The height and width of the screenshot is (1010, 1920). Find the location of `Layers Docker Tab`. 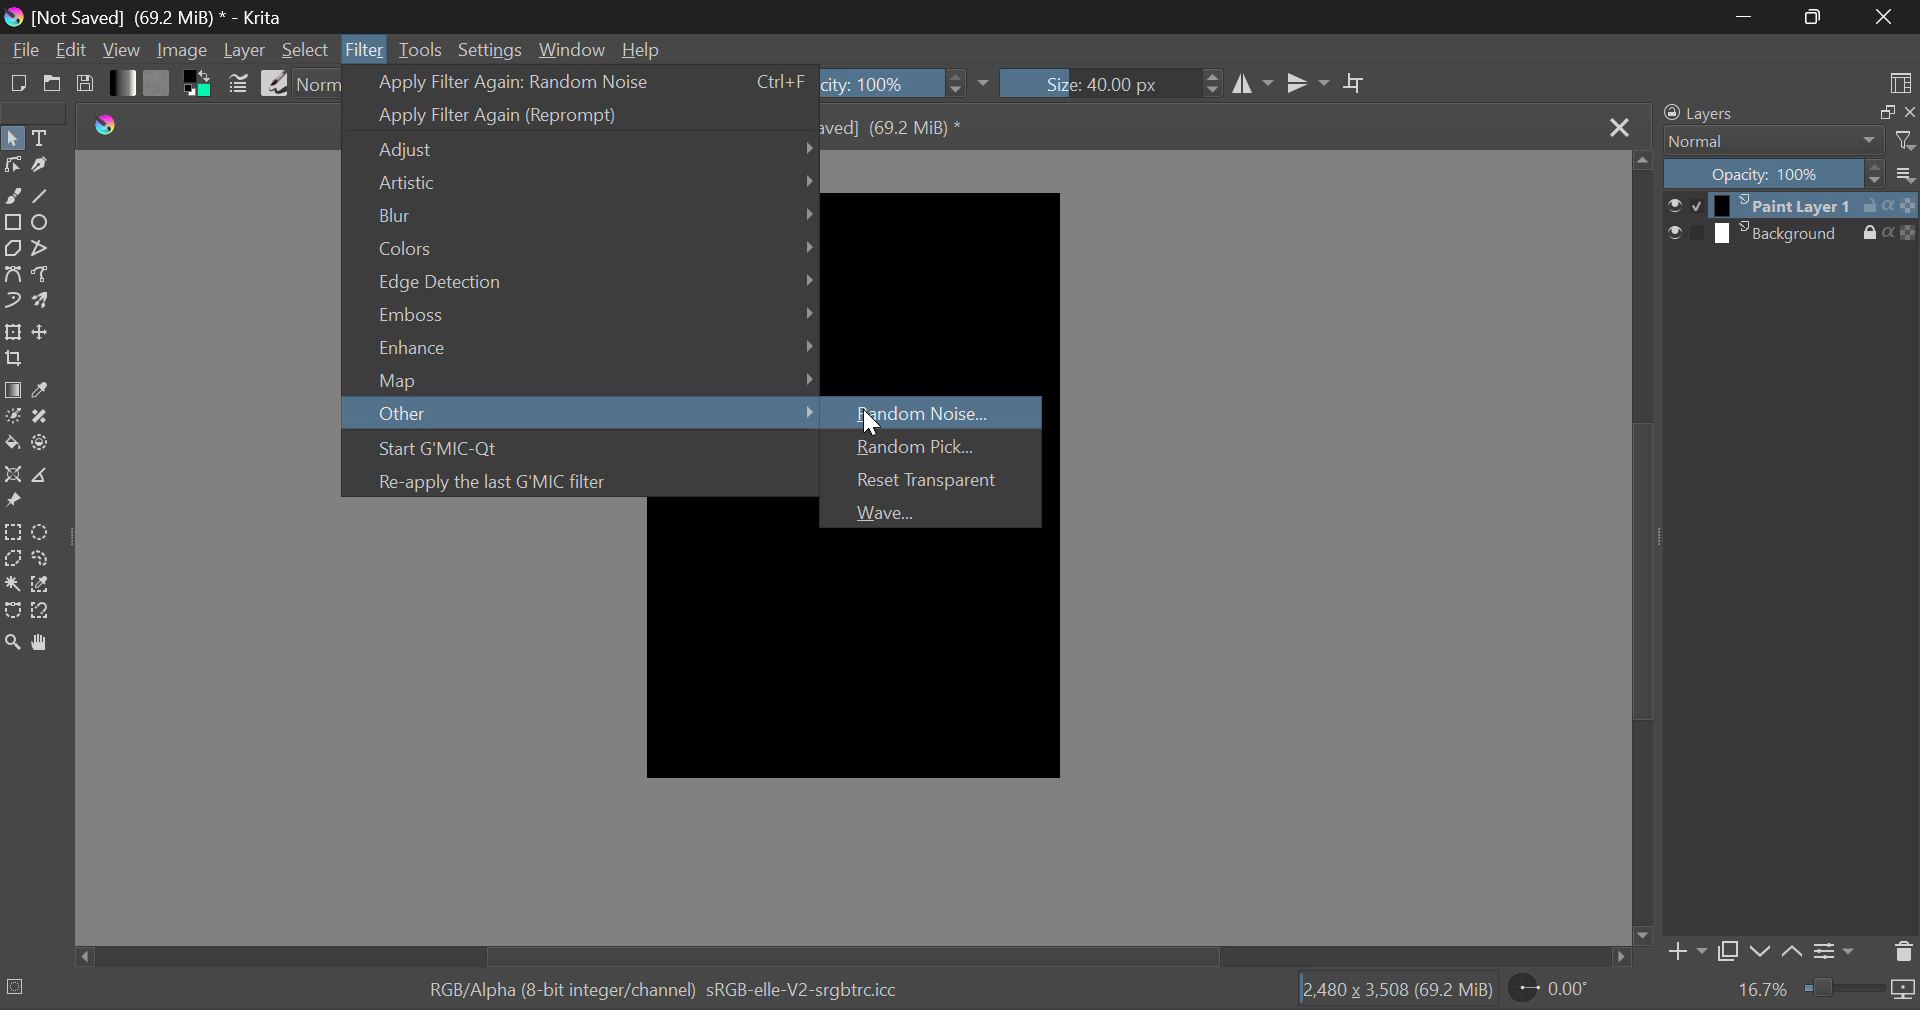

Layers Docker Tab is located at coordinates (1751, 114).